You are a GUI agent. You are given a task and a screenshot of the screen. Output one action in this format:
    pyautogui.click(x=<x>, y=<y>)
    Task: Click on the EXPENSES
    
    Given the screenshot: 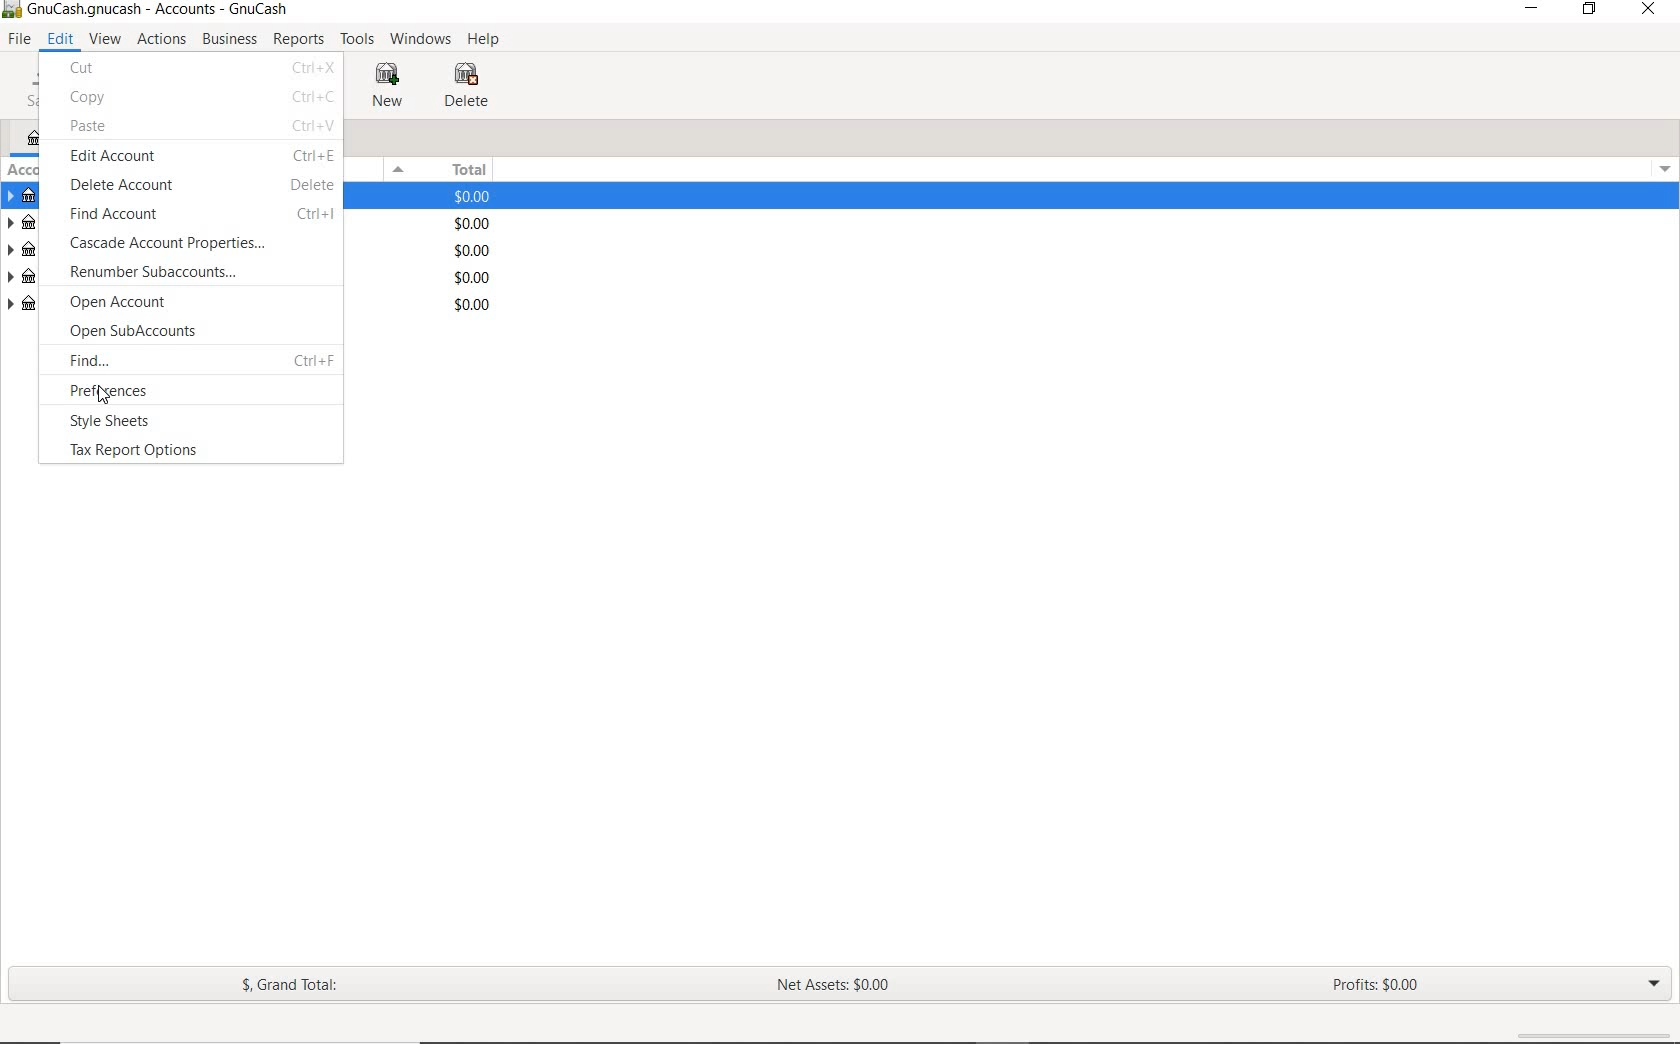 What is the action you would take?
    pyautogui.click(x=21, y=277)
    